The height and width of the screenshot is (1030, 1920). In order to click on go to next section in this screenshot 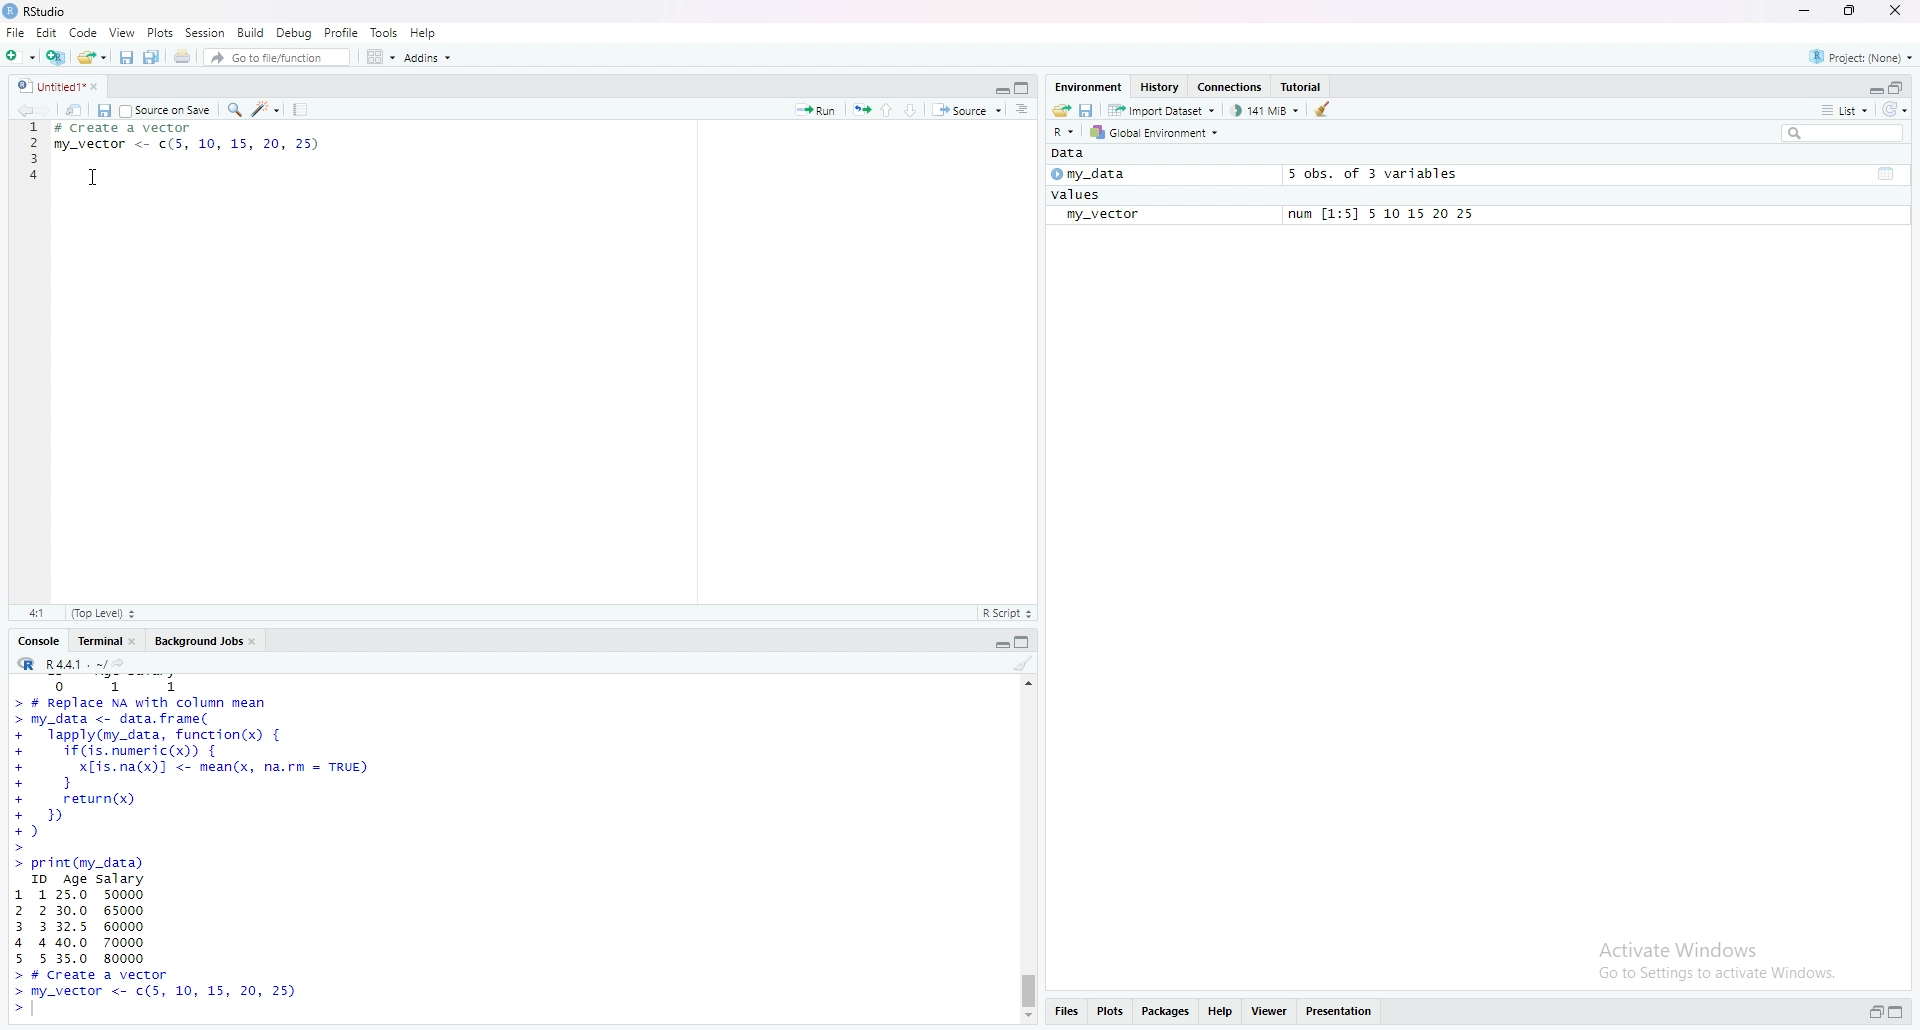, I will do `click(915, 110)`.